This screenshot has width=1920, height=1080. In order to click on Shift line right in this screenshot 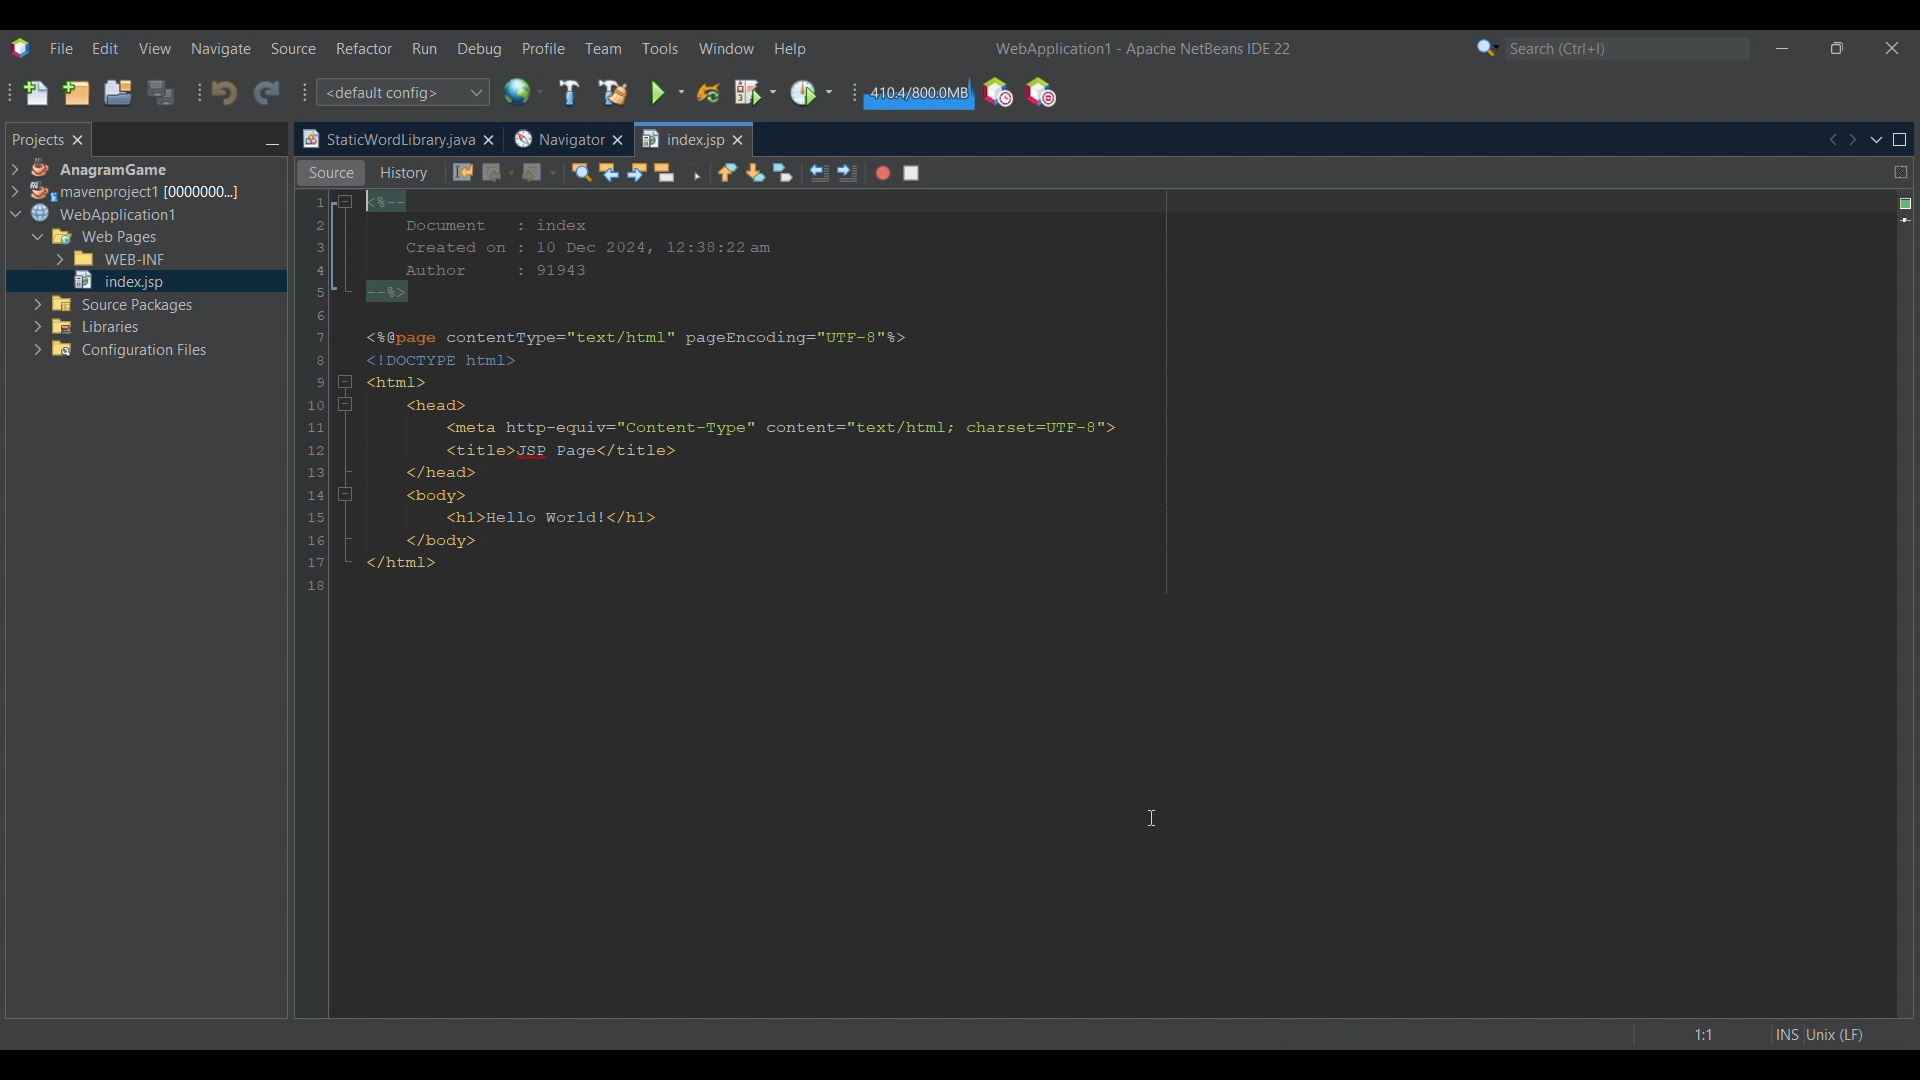, I will do `click(847, 173)`.